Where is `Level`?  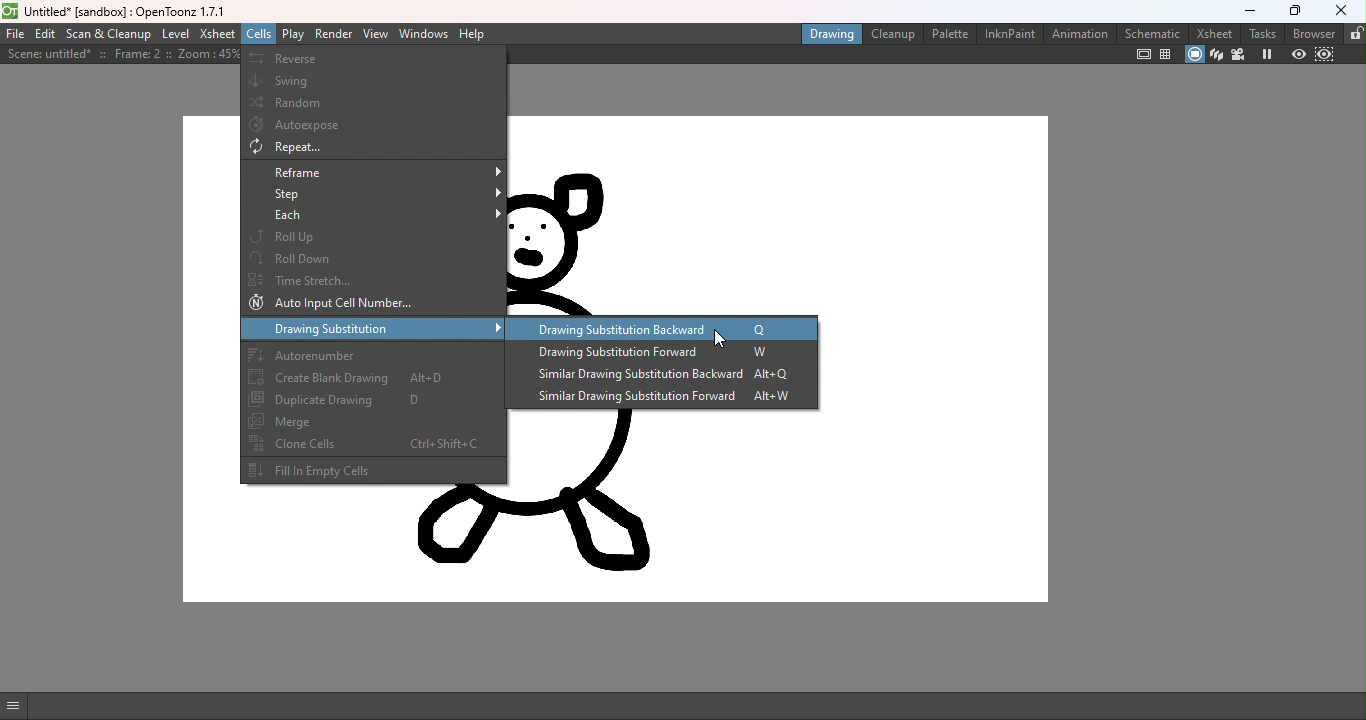
Level is located at coordinates (175, 34).